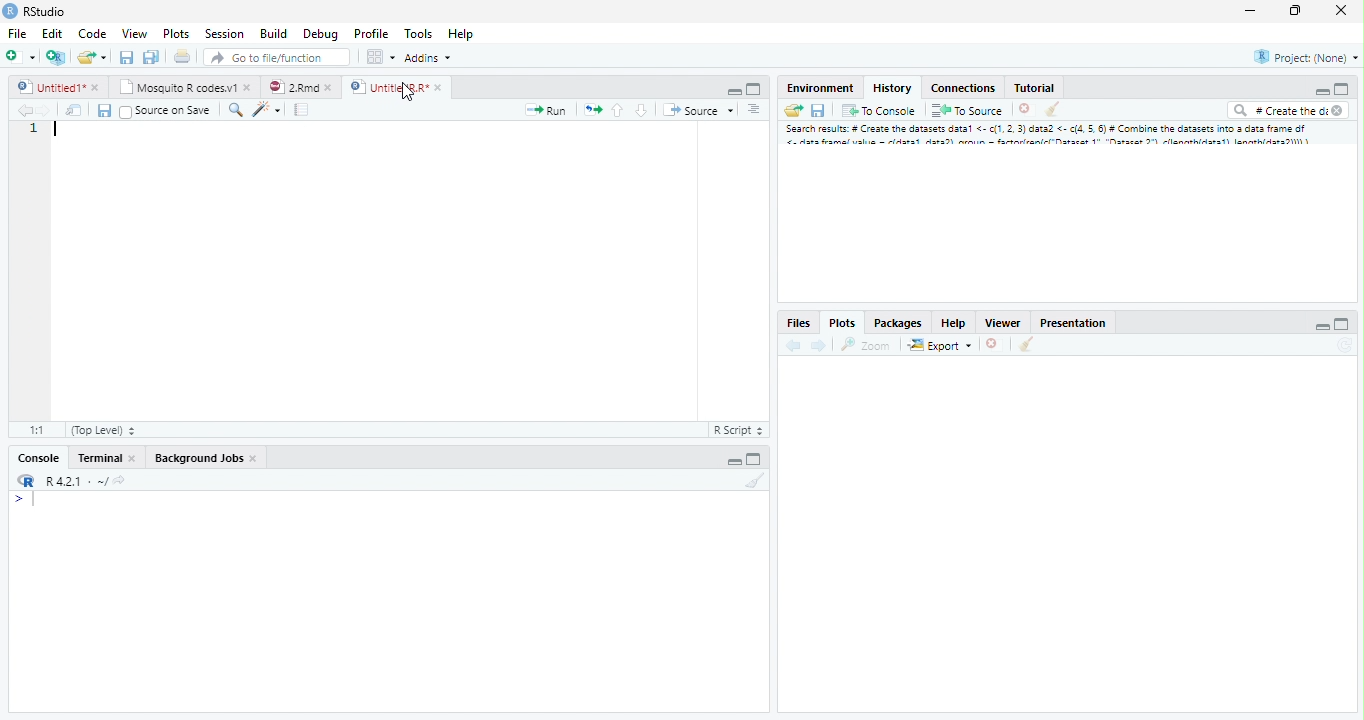  Describe the element at coordinates (733, 461) in the screenshot. I see `Minimize` at that location.